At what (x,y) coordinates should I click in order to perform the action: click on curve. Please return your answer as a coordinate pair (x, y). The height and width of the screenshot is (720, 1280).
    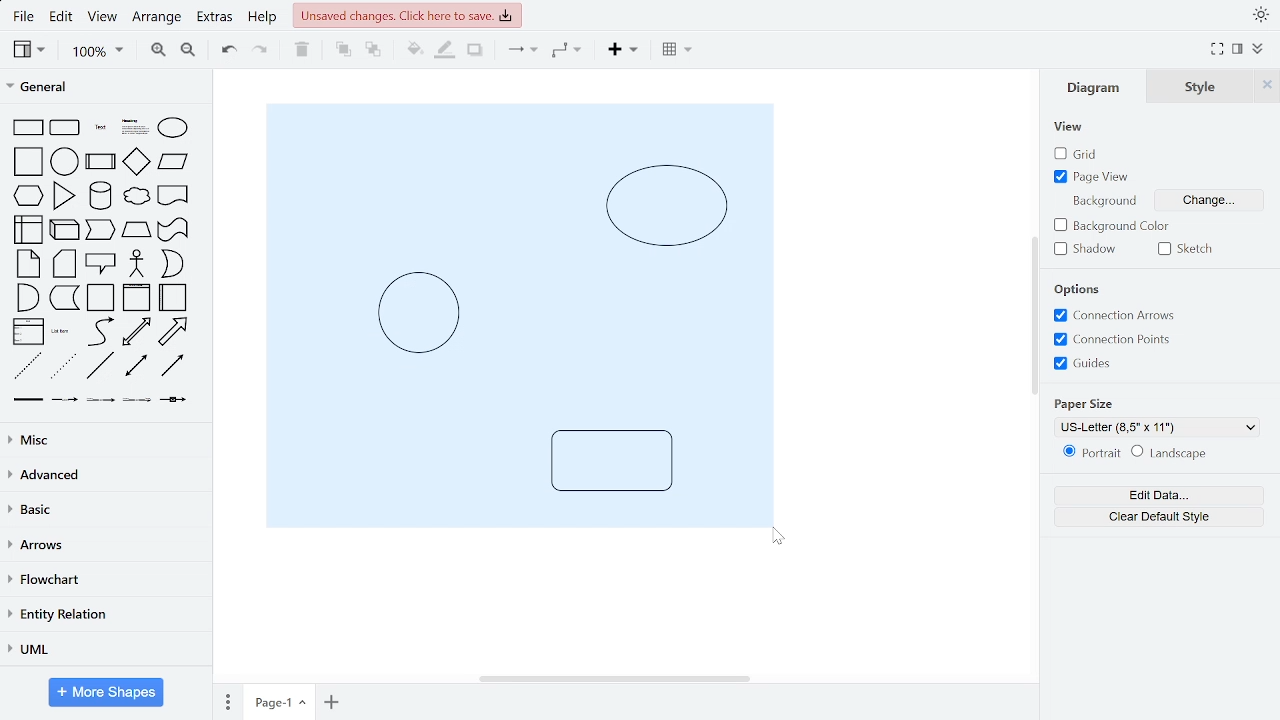
    Looking at the image, I should click on (99, 332).